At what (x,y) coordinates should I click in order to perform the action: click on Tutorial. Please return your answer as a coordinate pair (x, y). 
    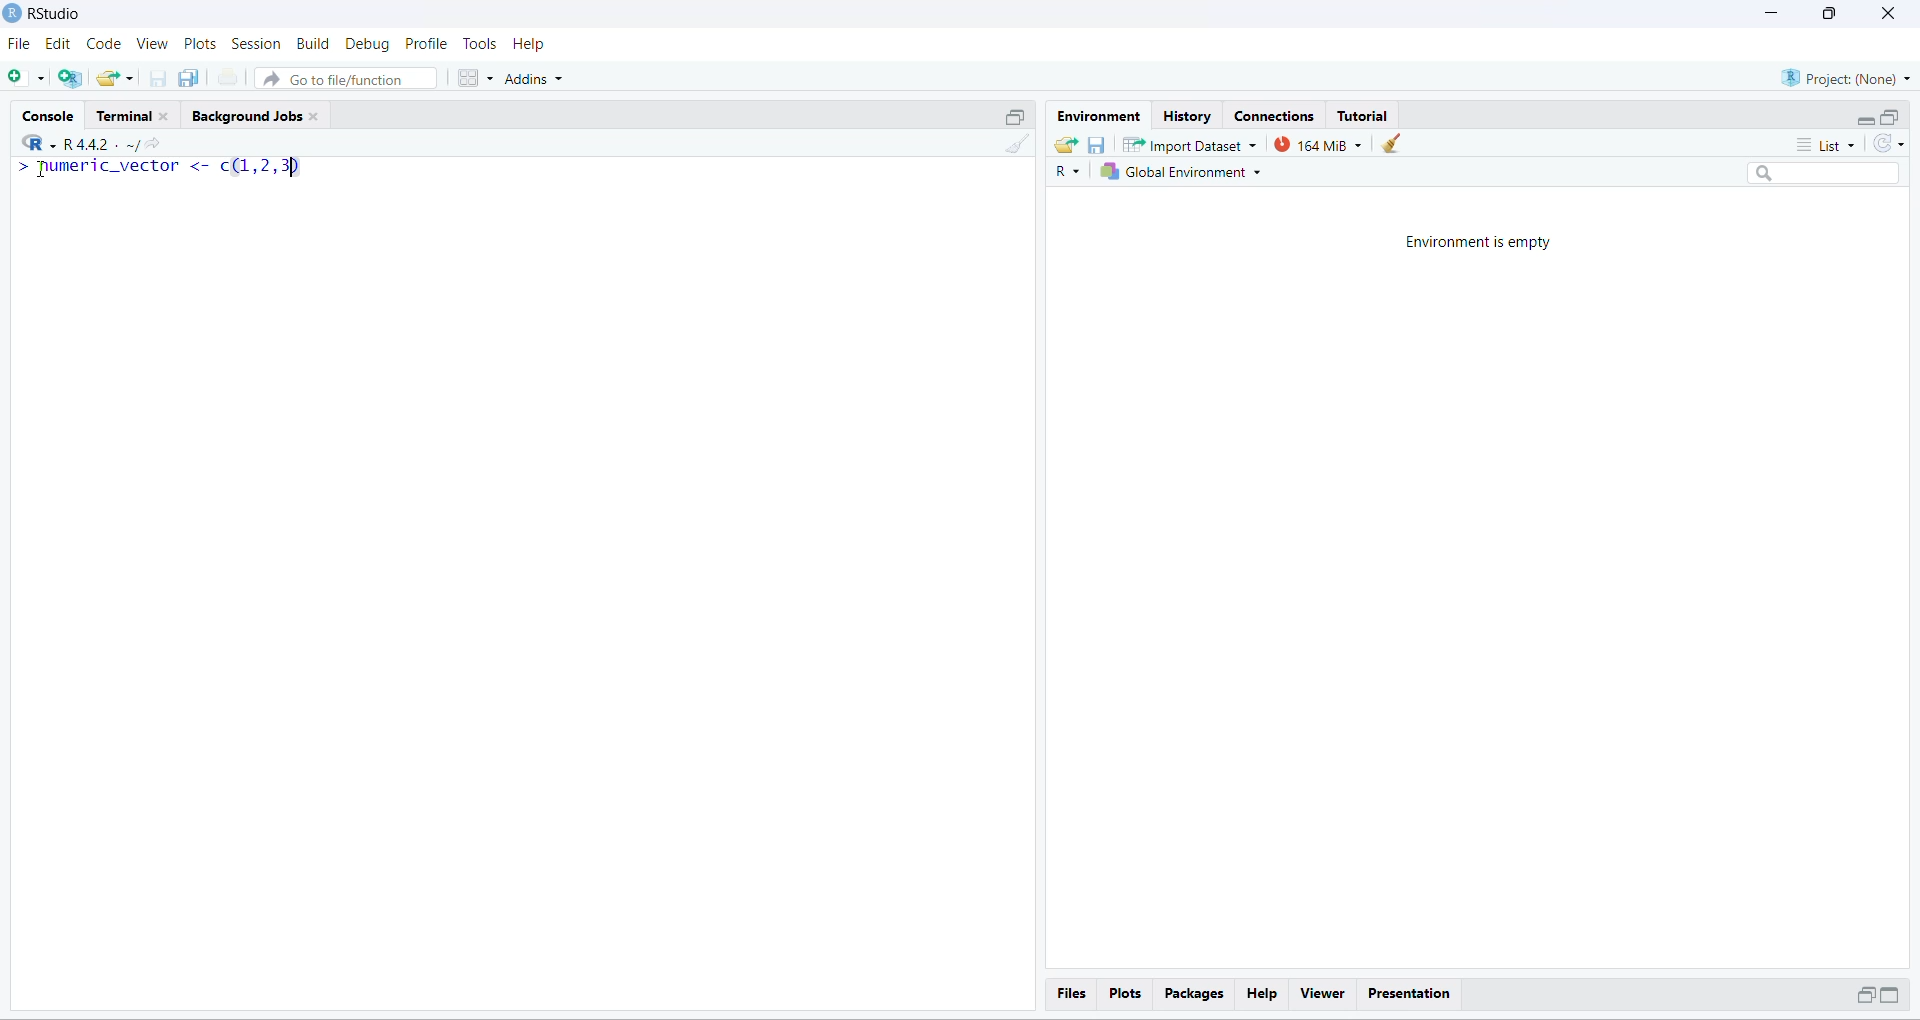
    Looking at the image, I should click on (1362, 116).